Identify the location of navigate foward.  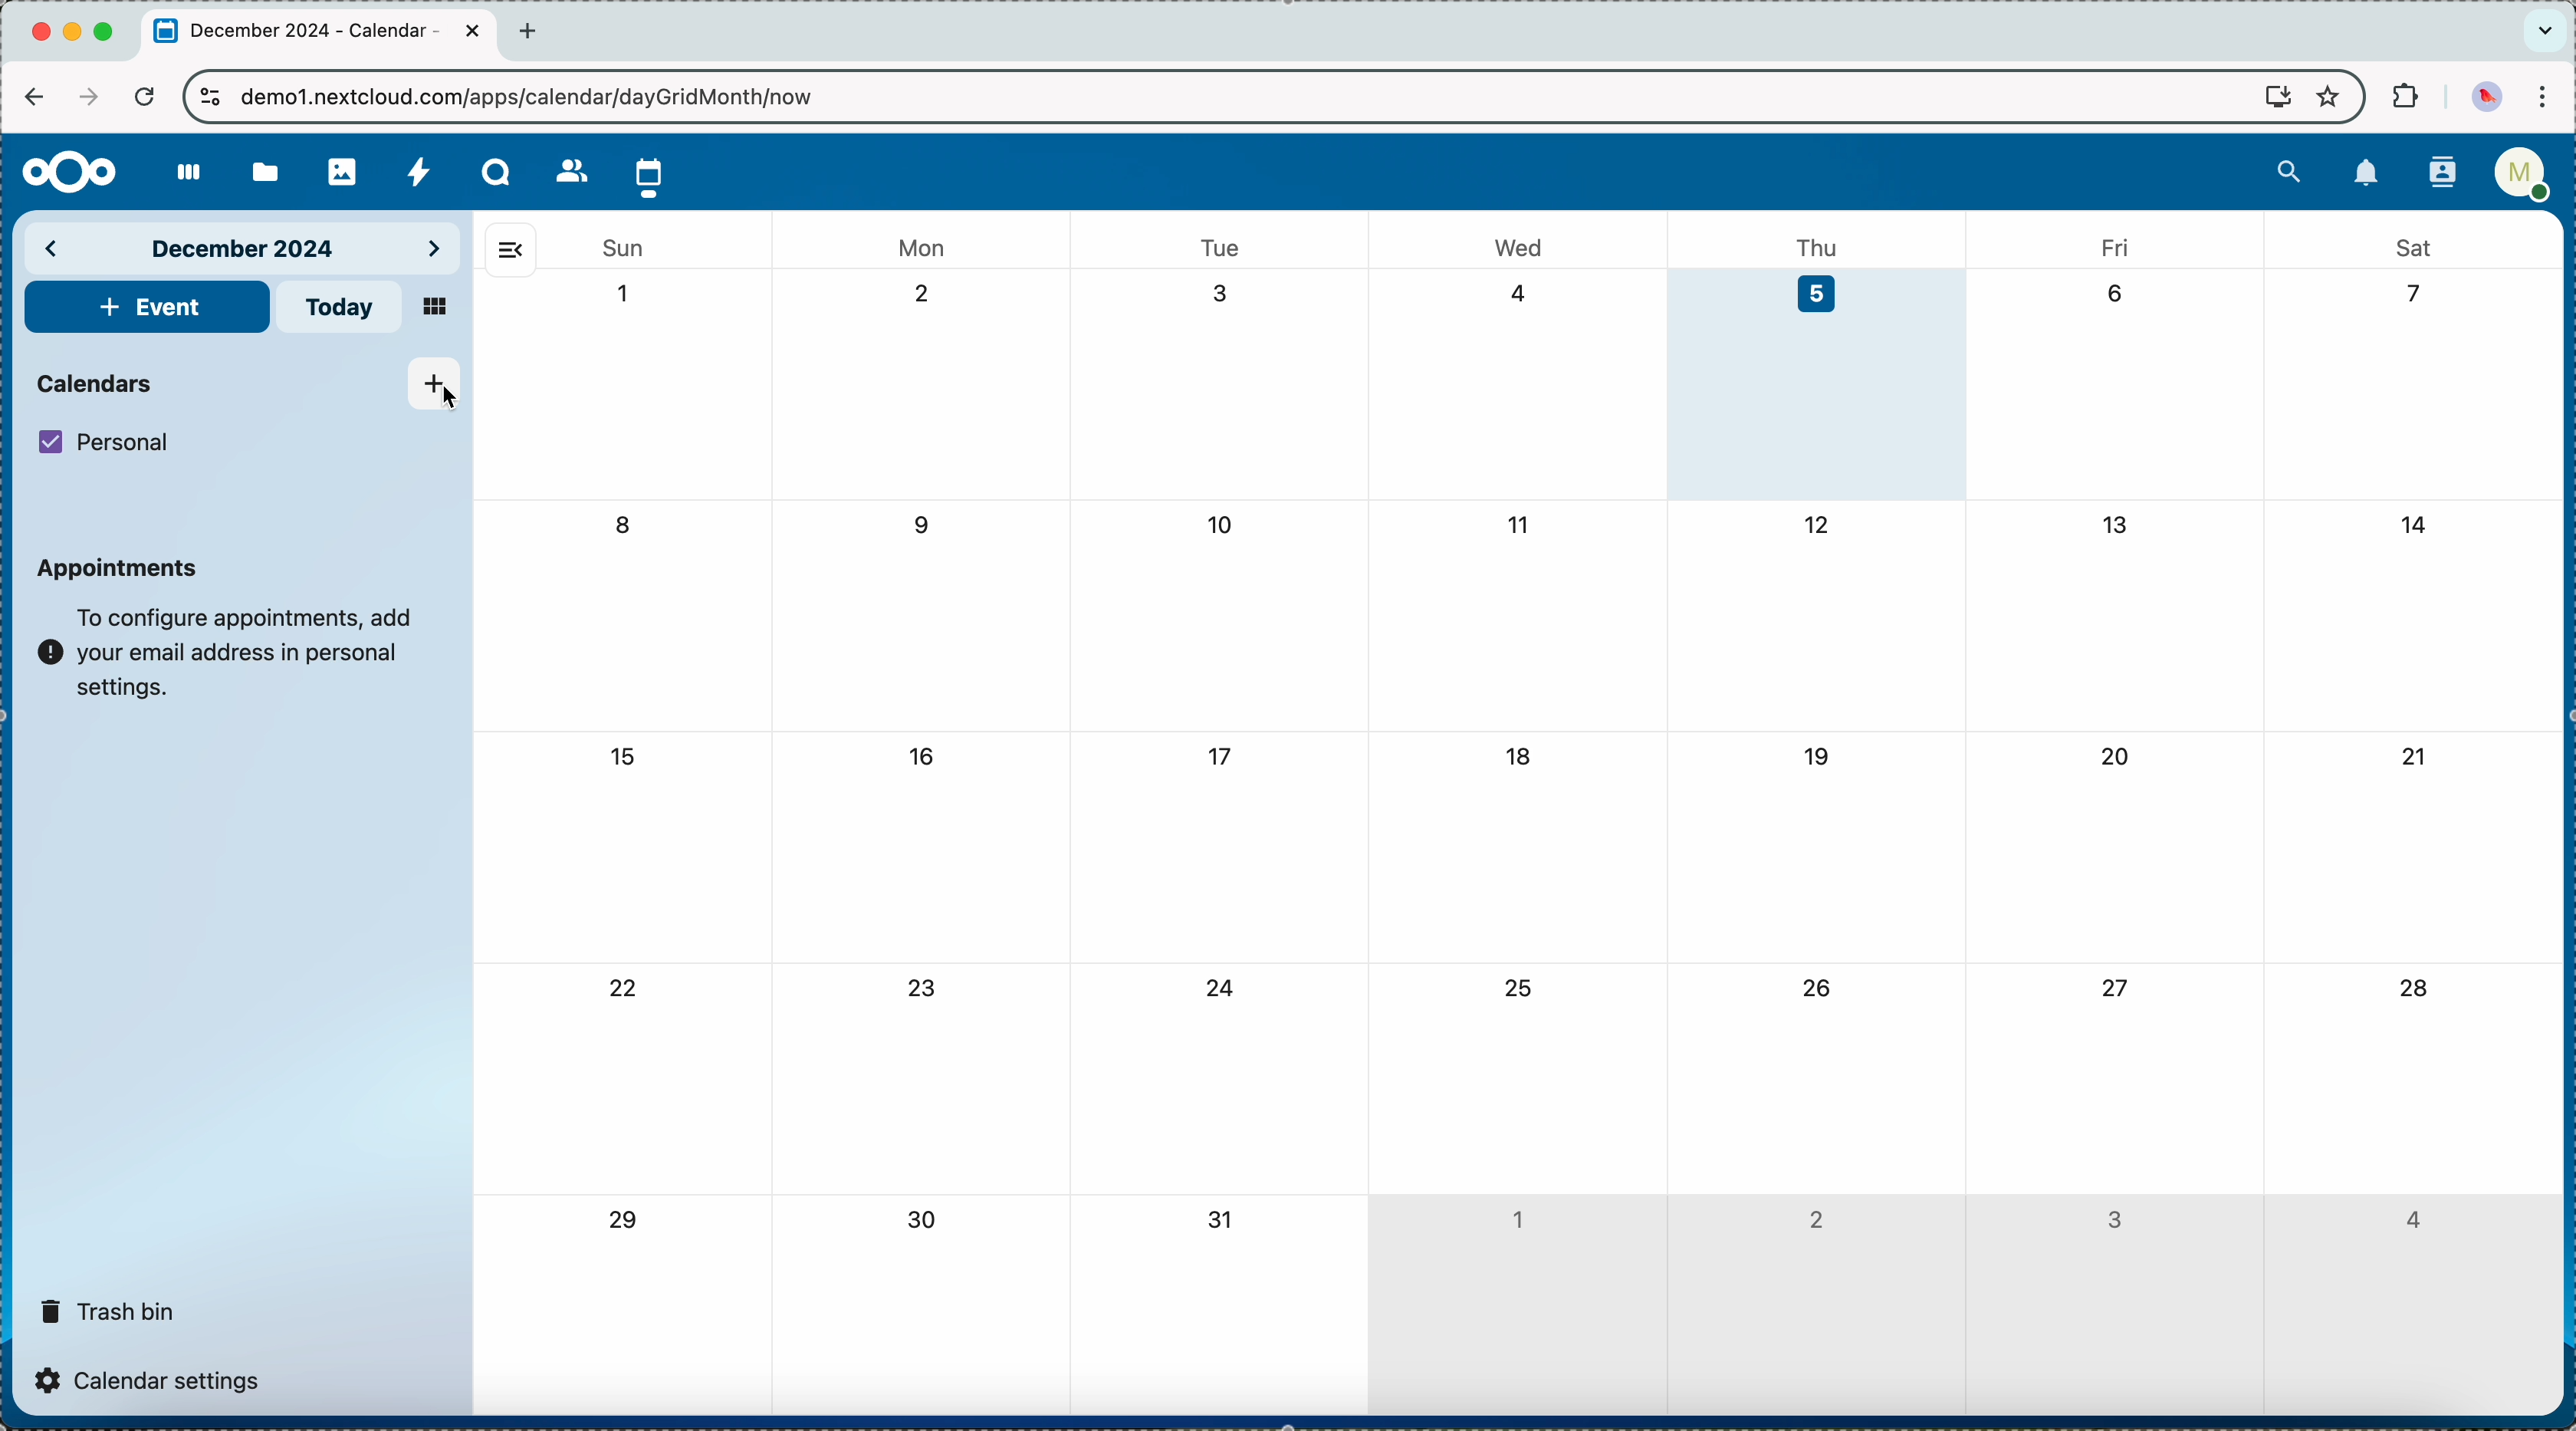
(85, 97).